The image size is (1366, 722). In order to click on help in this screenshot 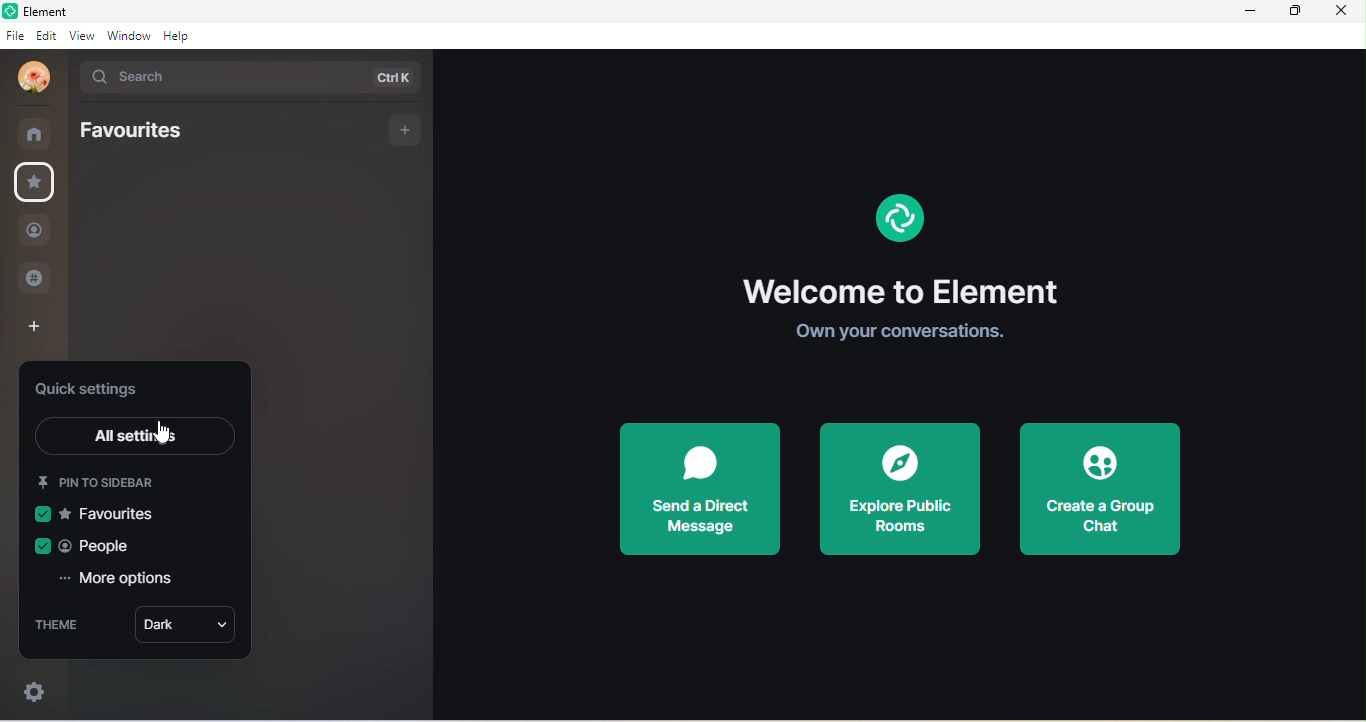, I will do `click(180, 34)`.